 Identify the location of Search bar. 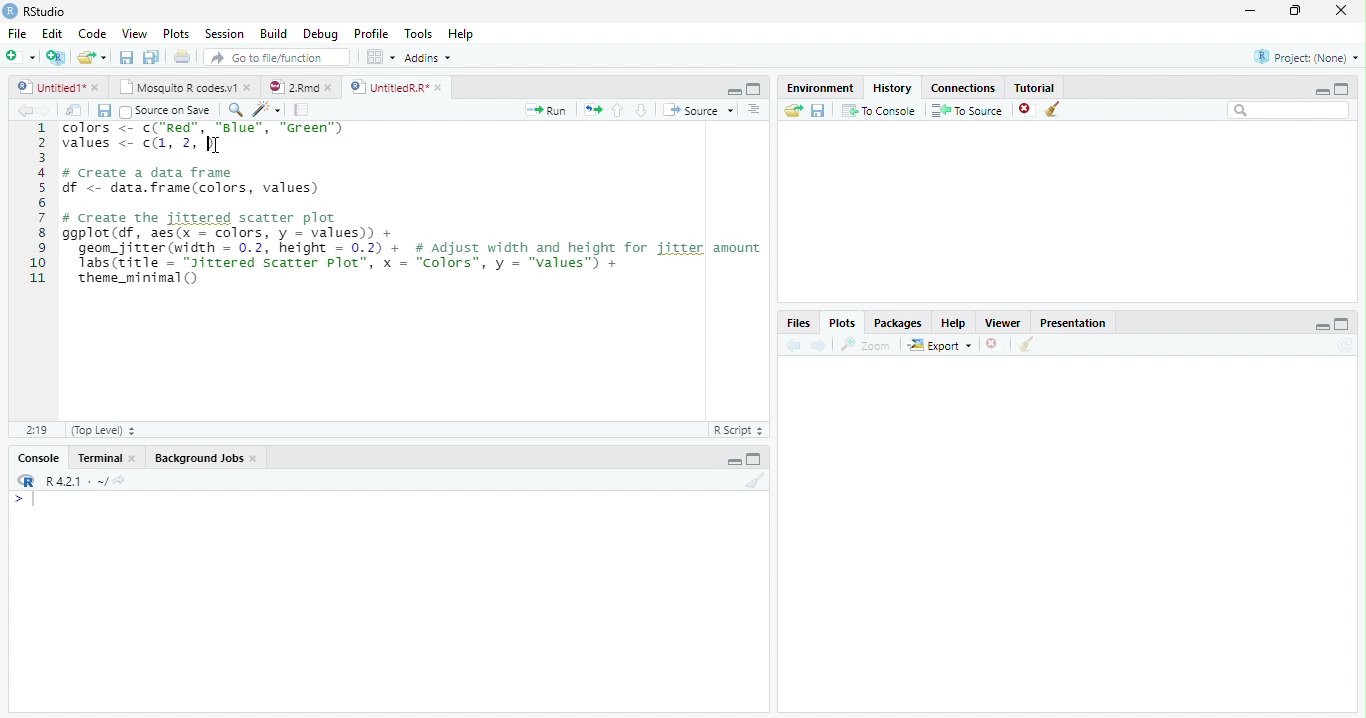
(1290, 110).